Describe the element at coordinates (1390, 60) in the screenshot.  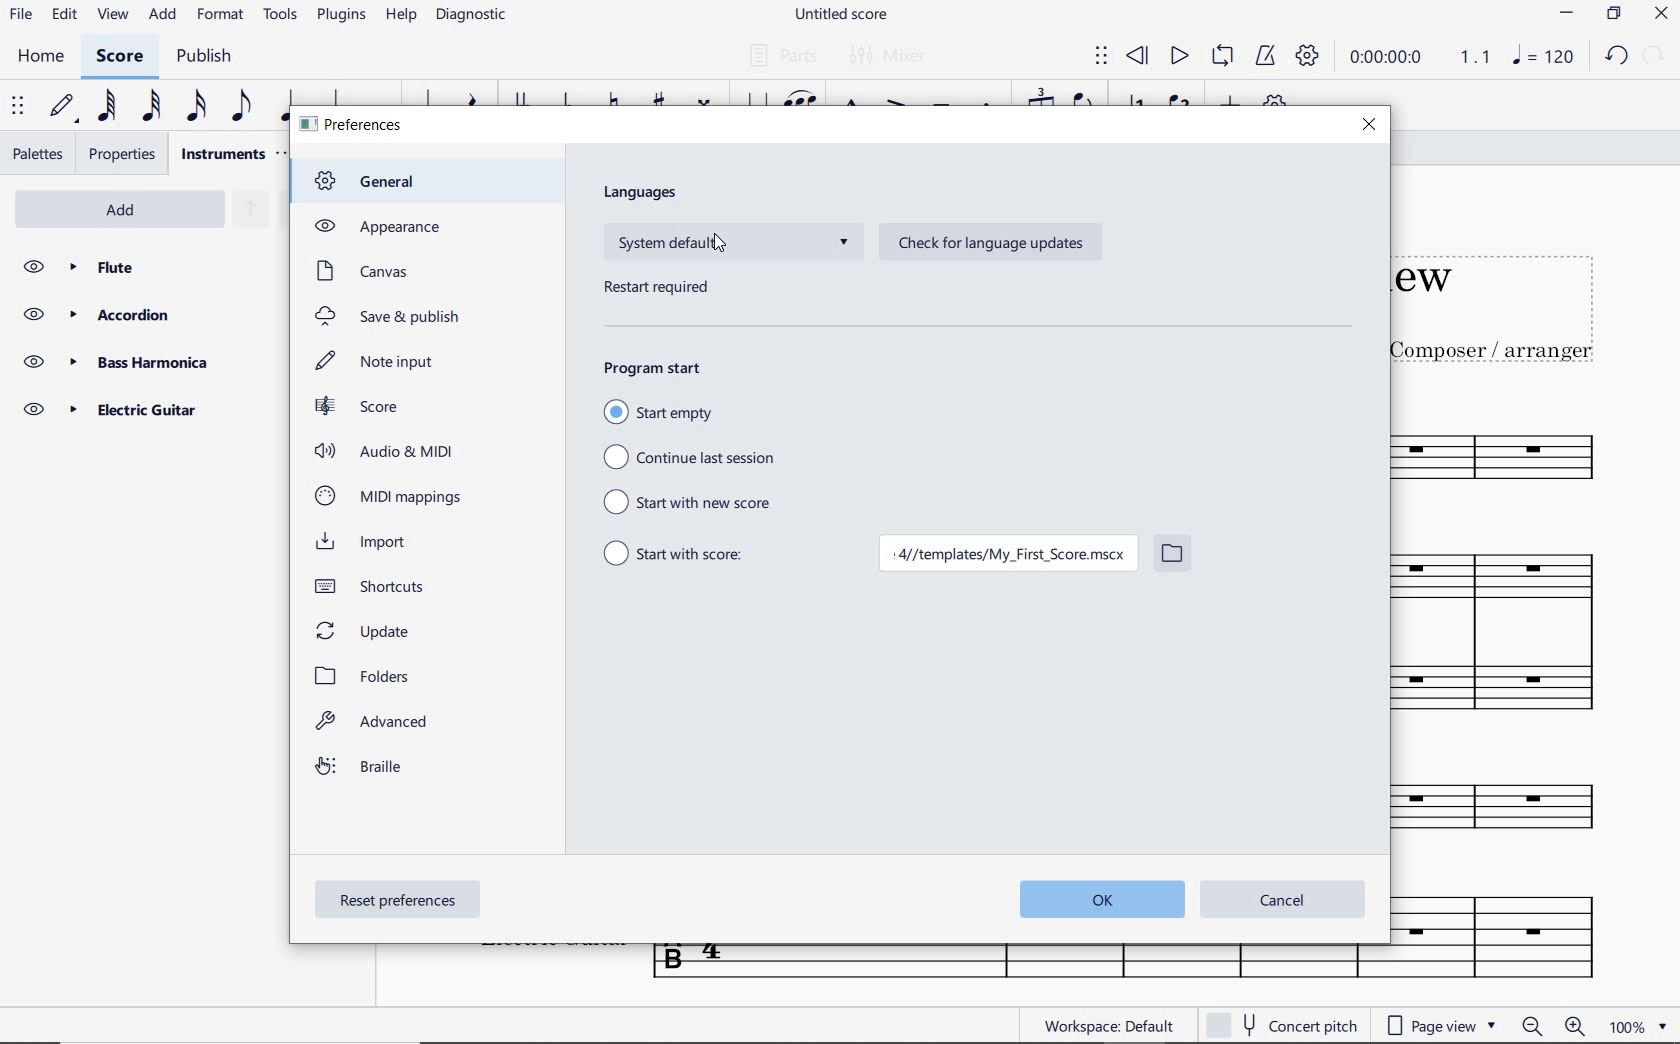
I see `playback time` at that location.